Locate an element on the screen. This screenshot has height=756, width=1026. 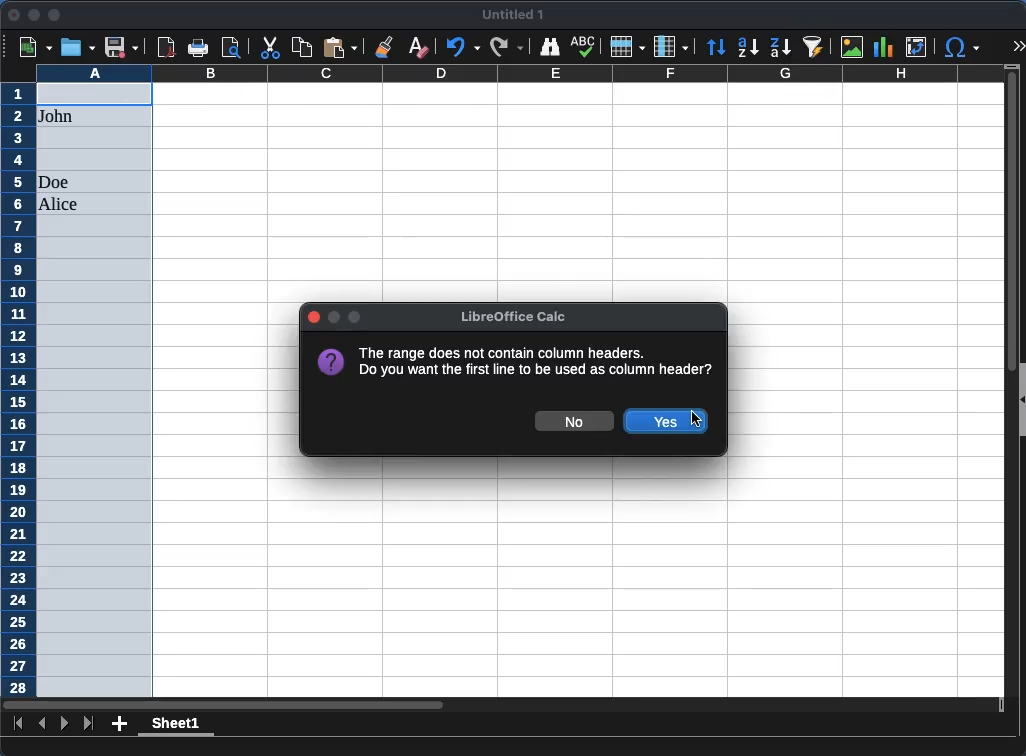
descending is located at coordinates (781, 48).